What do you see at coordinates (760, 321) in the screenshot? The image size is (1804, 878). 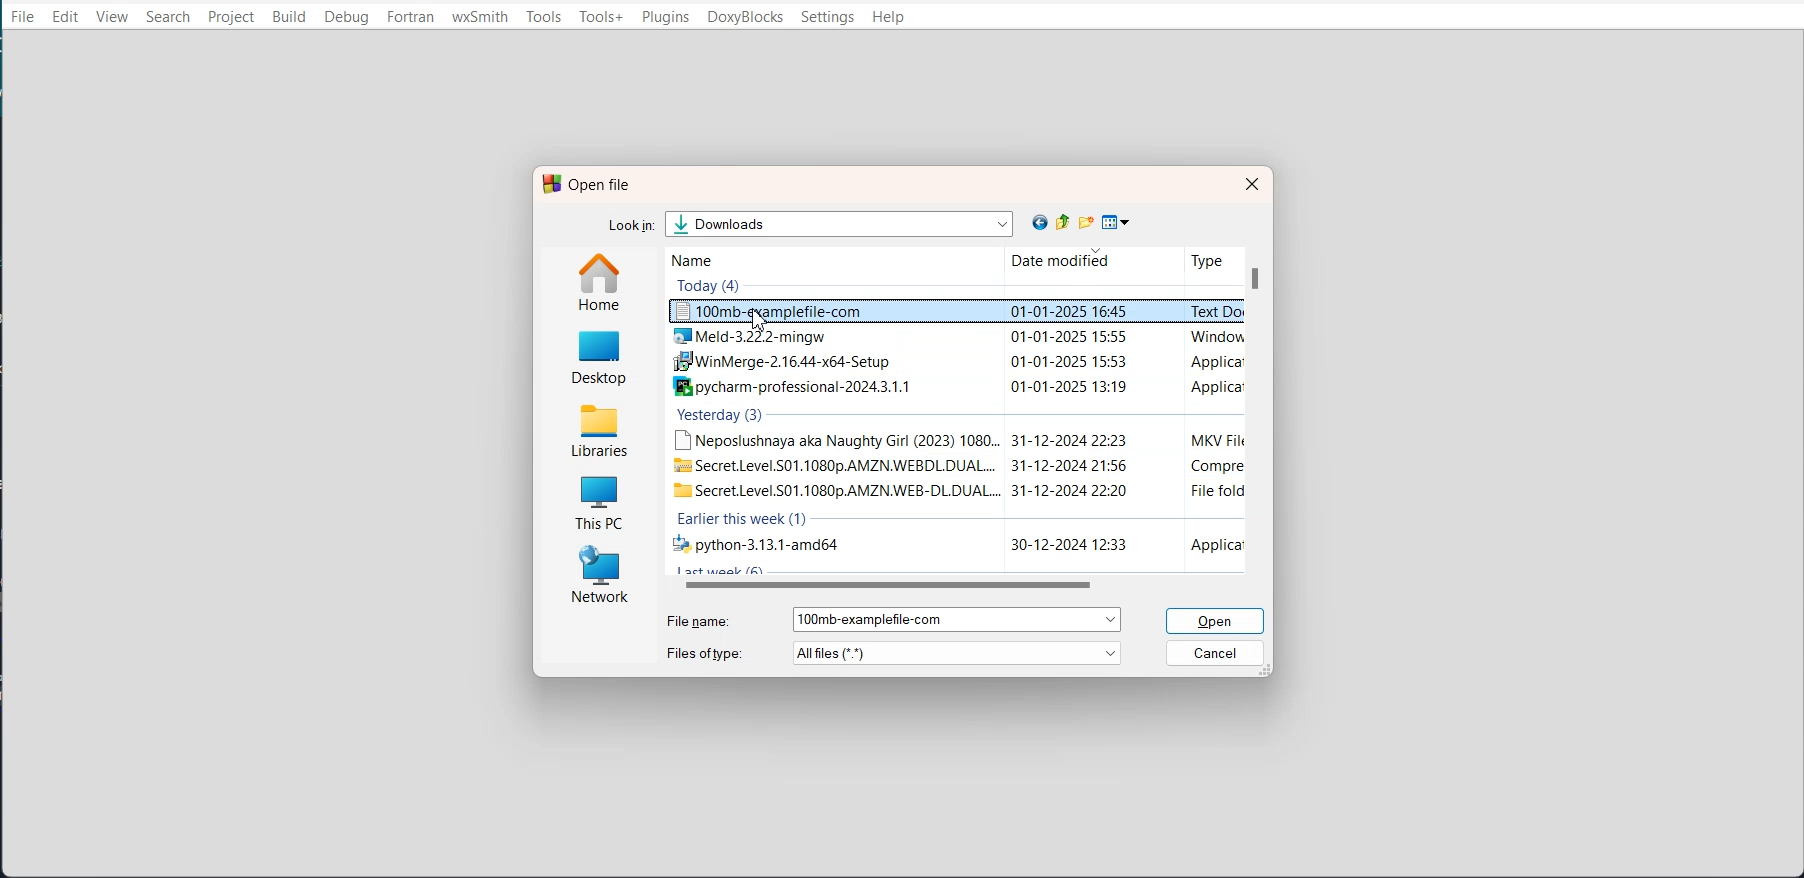 I see `Cursor` at bounding box center [760, 321].